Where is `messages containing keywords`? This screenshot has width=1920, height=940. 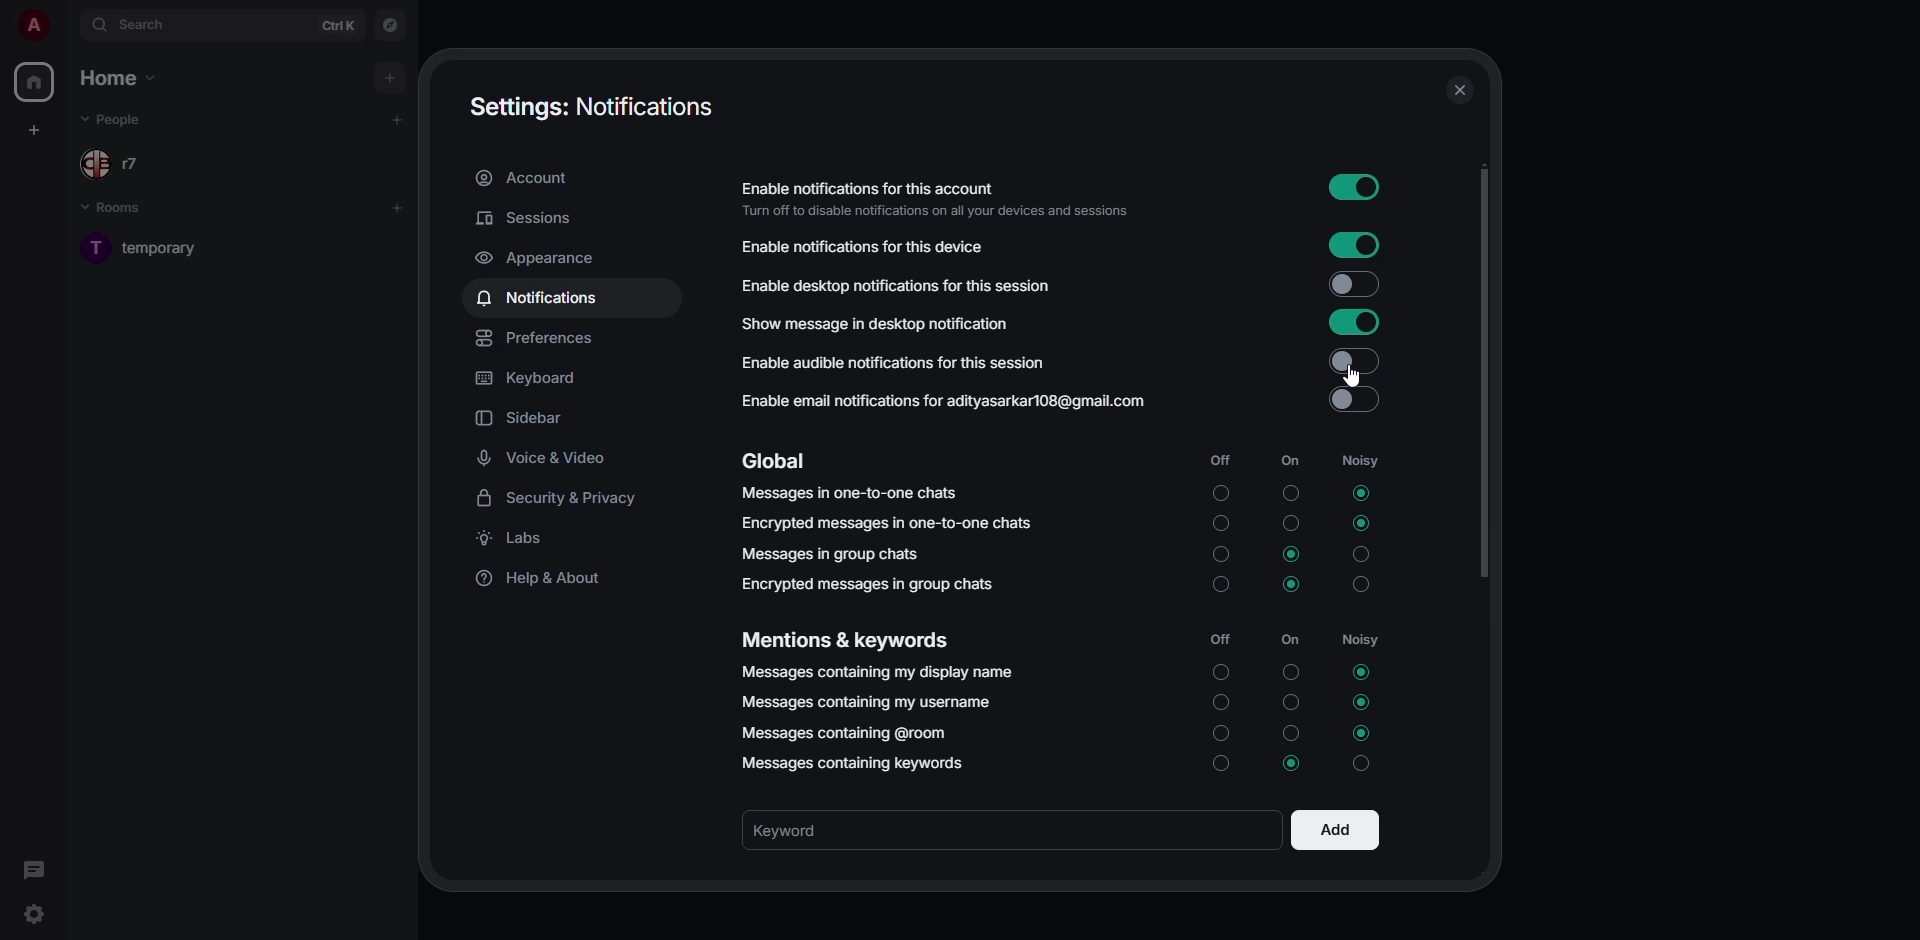 messages containing keywords is located at coordinates (859, 761).